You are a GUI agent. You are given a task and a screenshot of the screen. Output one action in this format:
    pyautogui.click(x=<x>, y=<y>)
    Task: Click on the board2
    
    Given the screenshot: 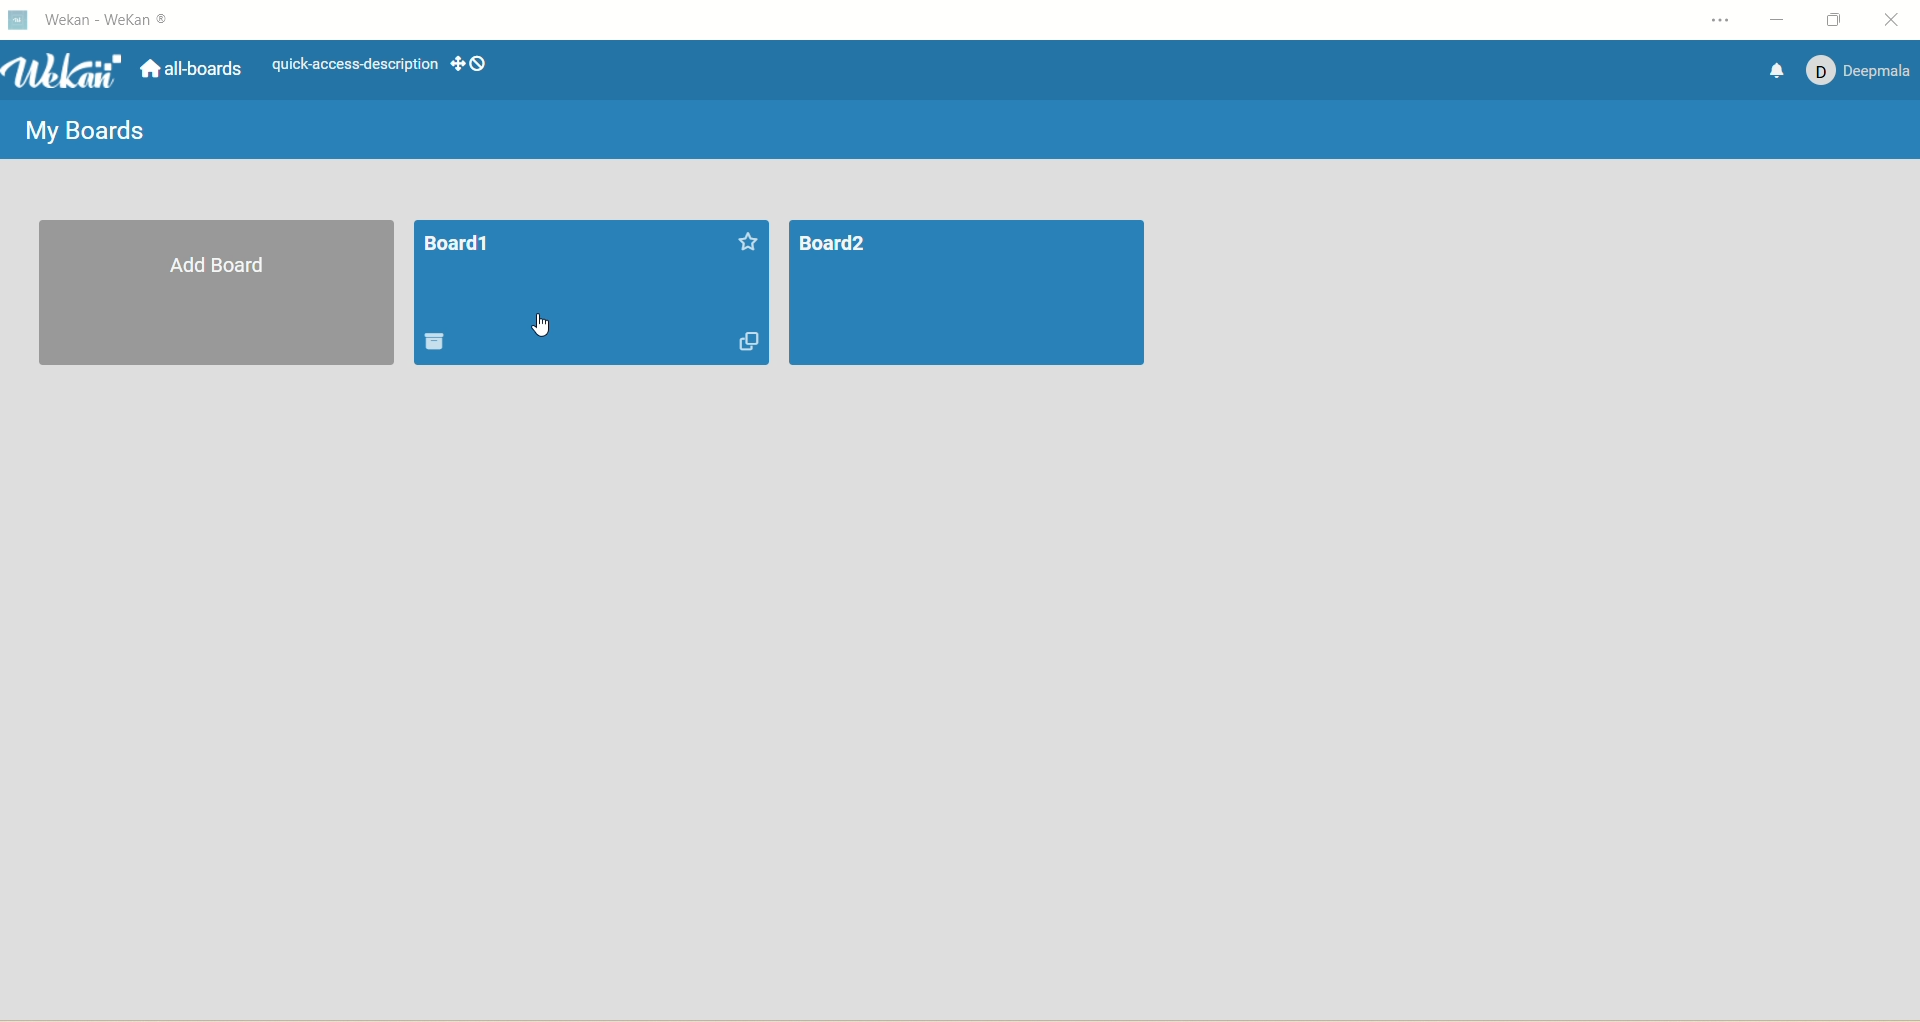 What is the action you would take?
    pyautogui.click(x=965, y=293)
    